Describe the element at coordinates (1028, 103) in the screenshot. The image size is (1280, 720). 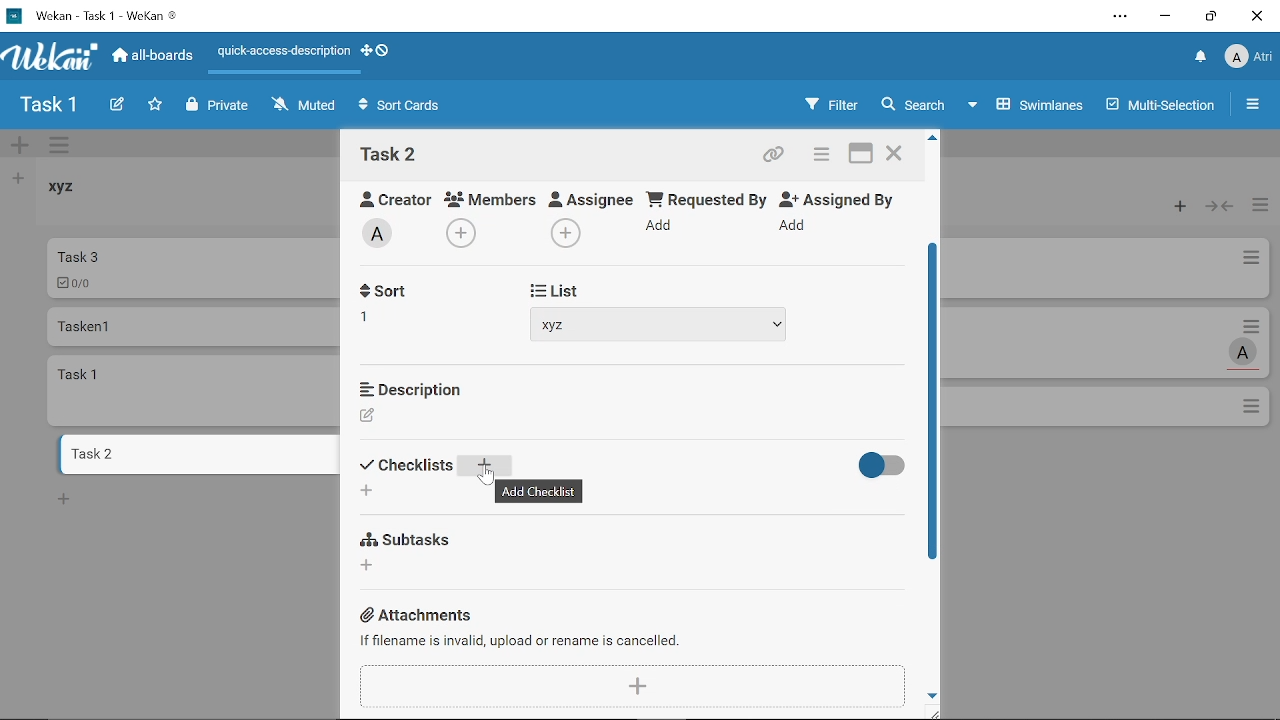
I see `Swimlanes` at that location.